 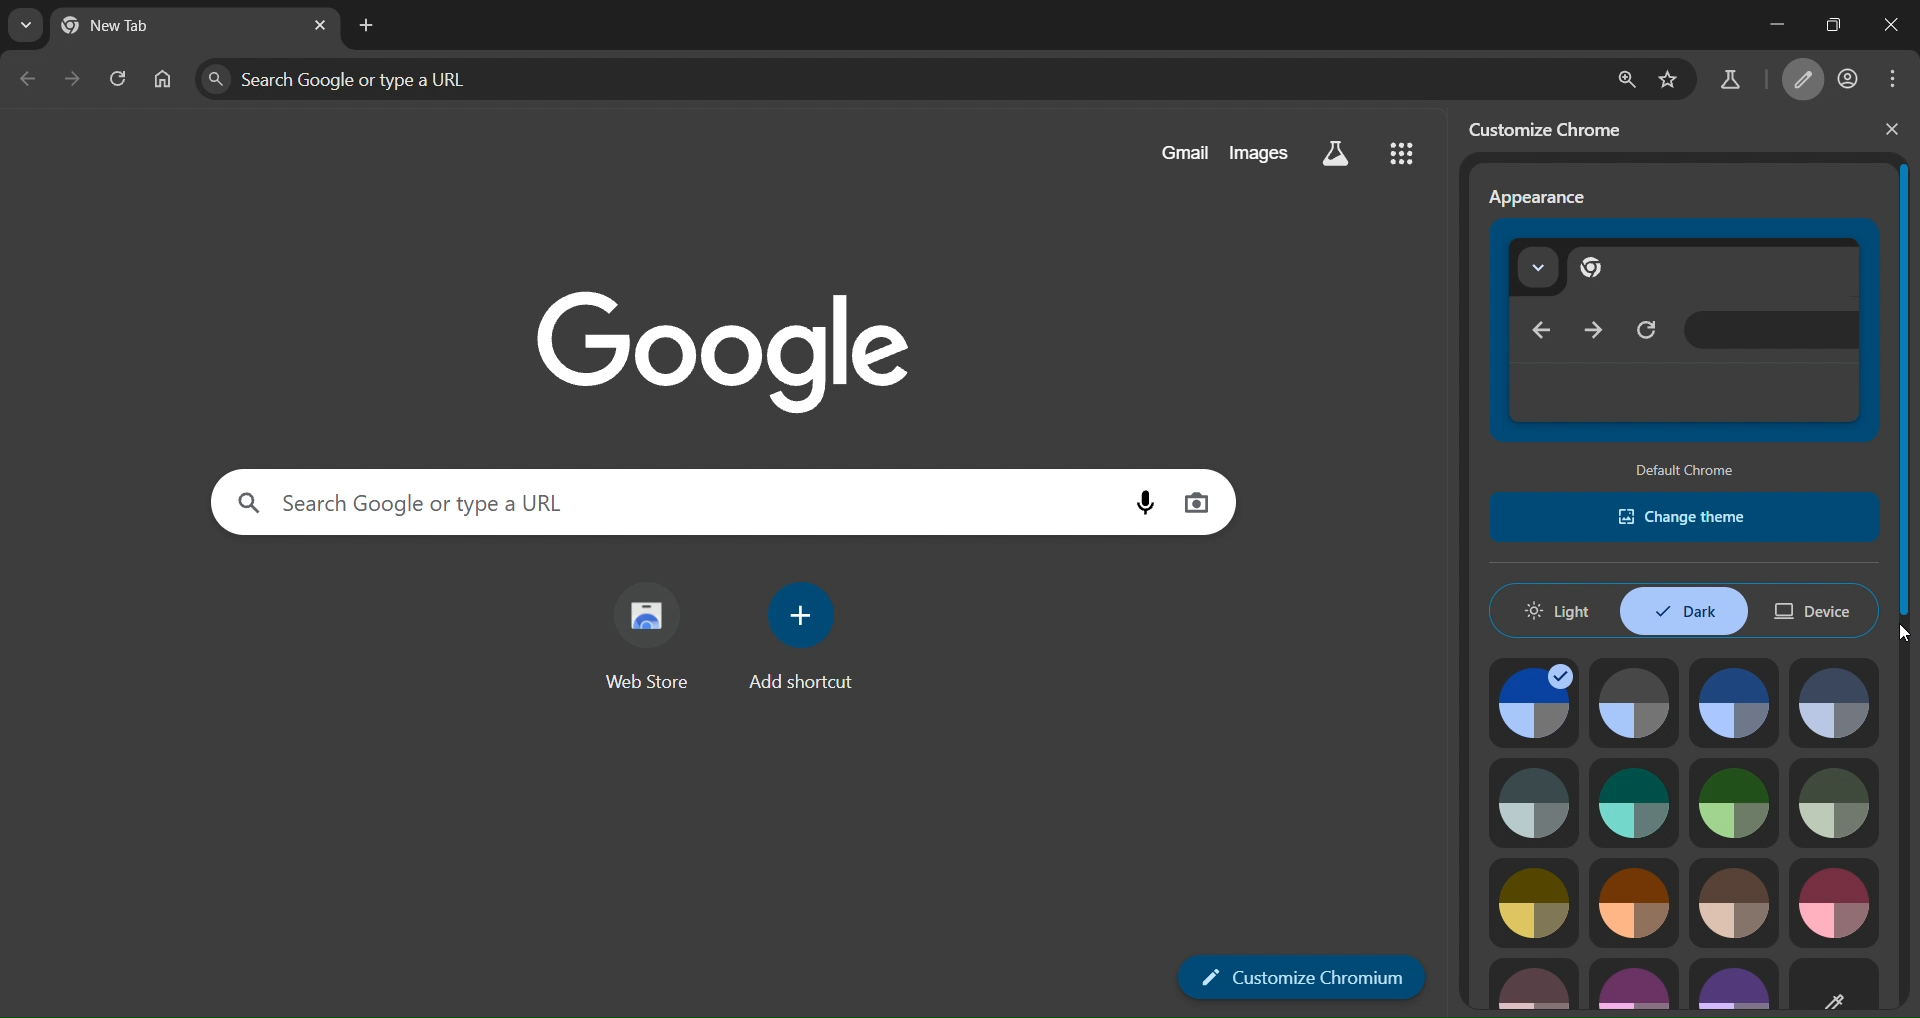 I want to click on zoom , so click(x=1627, y=80).